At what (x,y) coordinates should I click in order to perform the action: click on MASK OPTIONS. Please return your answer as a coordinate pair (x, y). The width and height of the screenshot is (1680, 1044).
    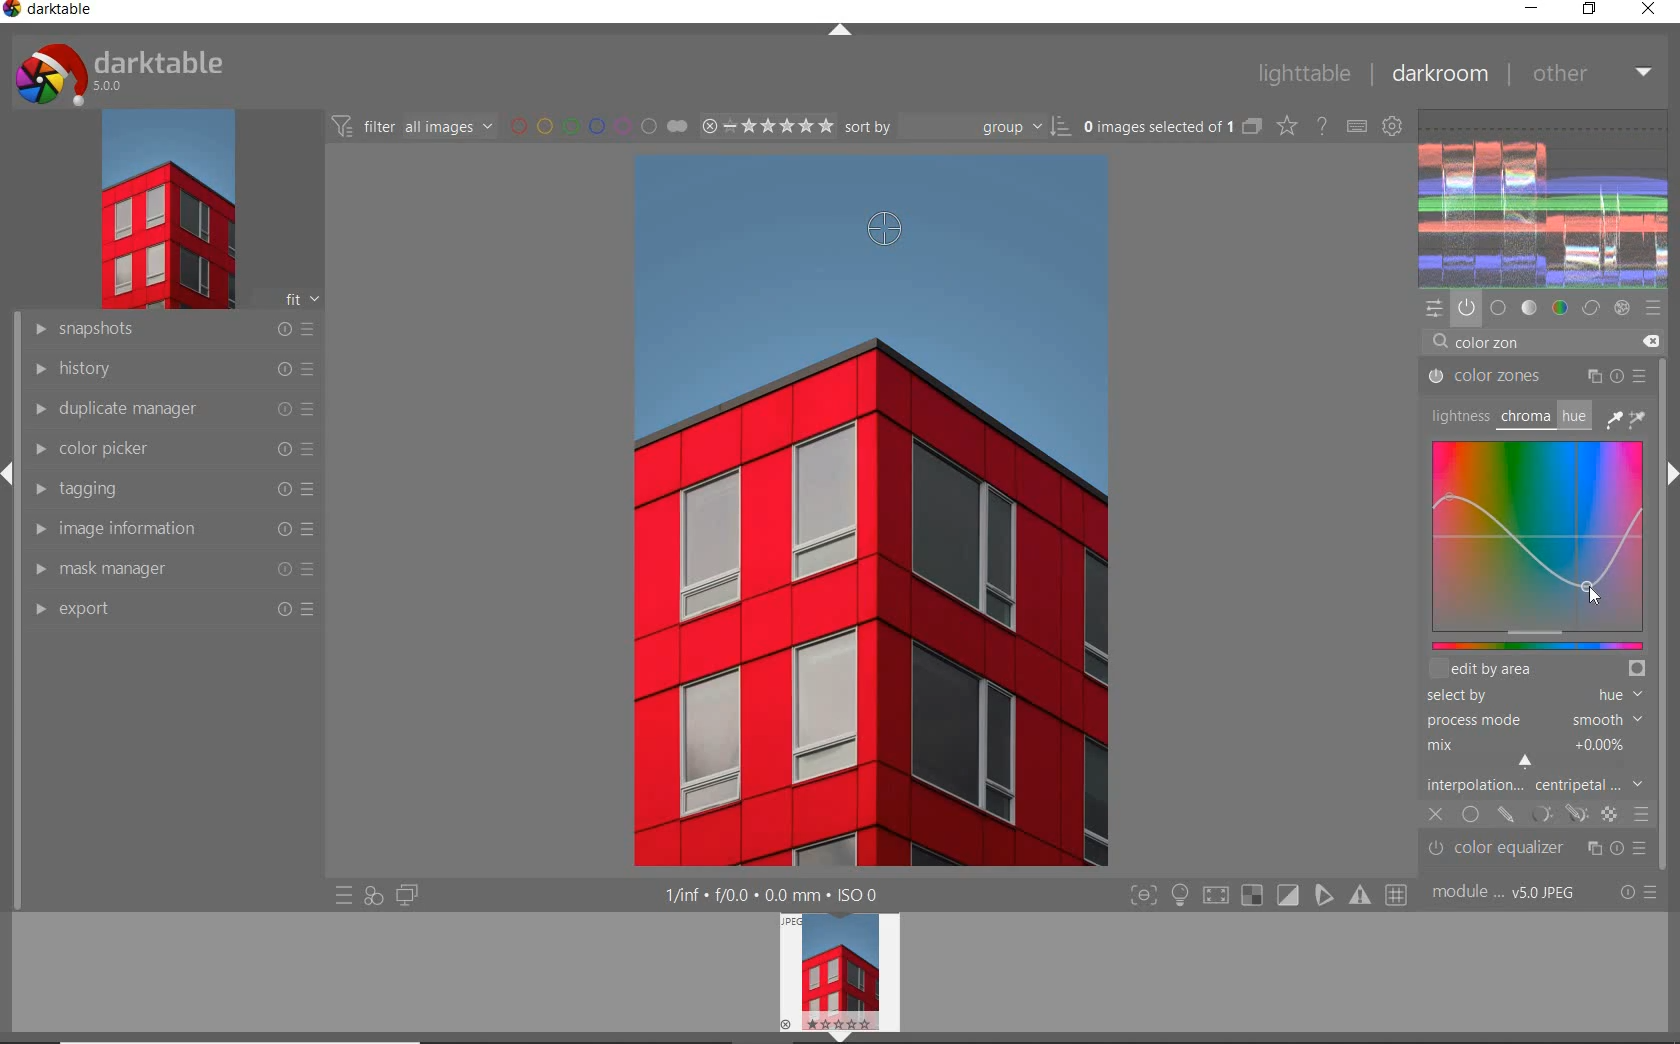
    Looking at the image, I should click on (1556, 814).